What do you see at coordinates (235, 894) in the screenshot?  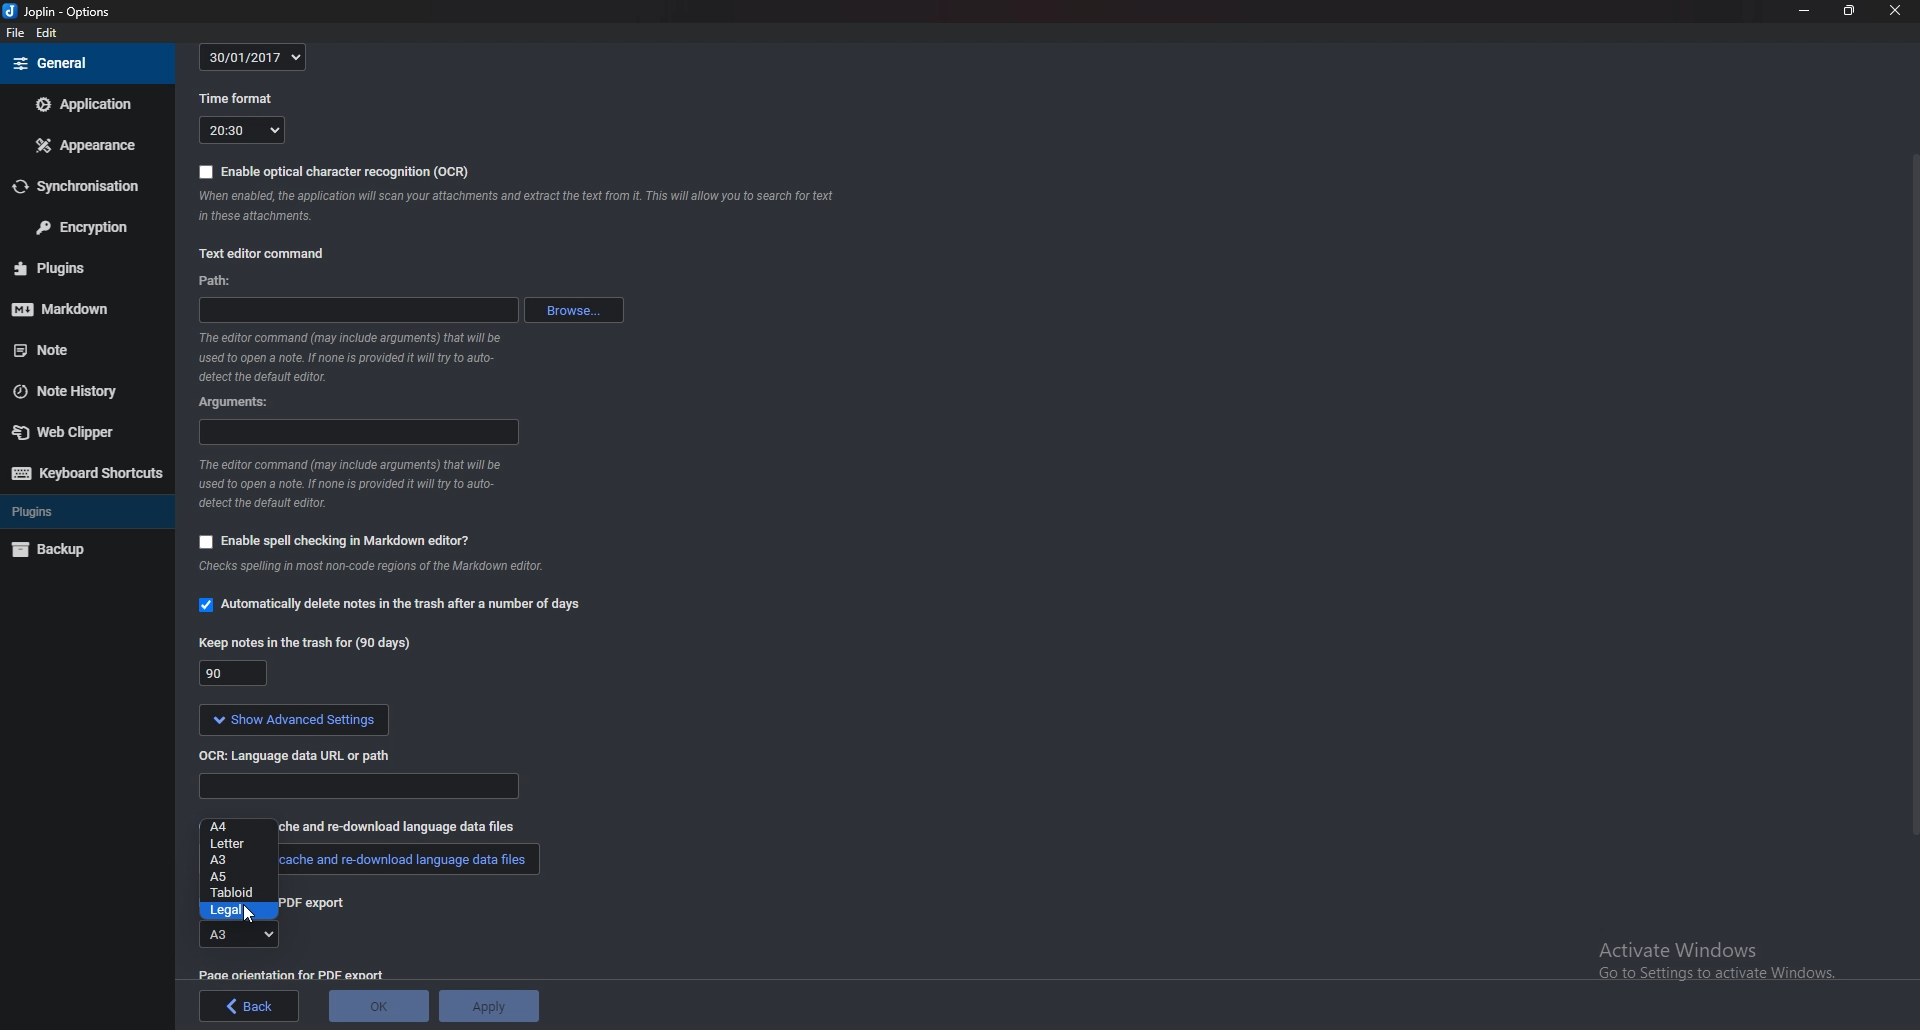 I see `tabloid` at bounding box center [235, 894].